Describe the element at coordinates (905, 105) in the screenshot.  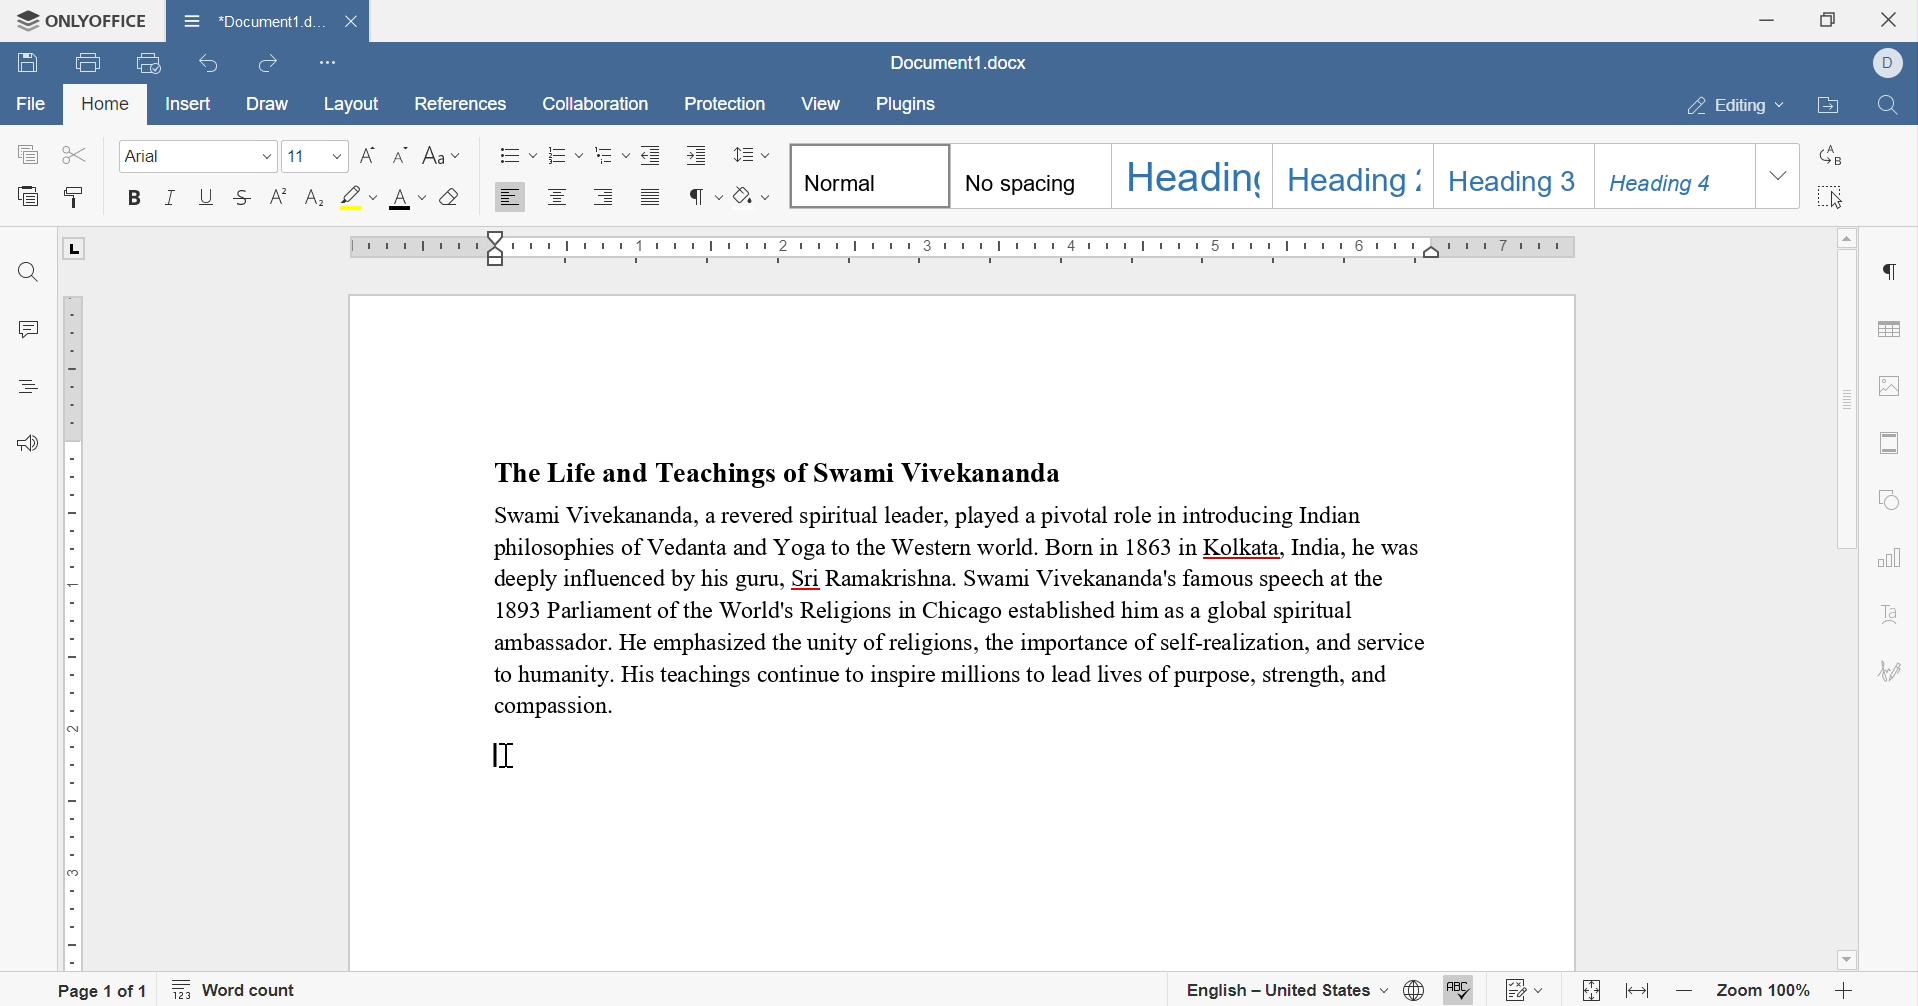
I see `plugins` at that location.